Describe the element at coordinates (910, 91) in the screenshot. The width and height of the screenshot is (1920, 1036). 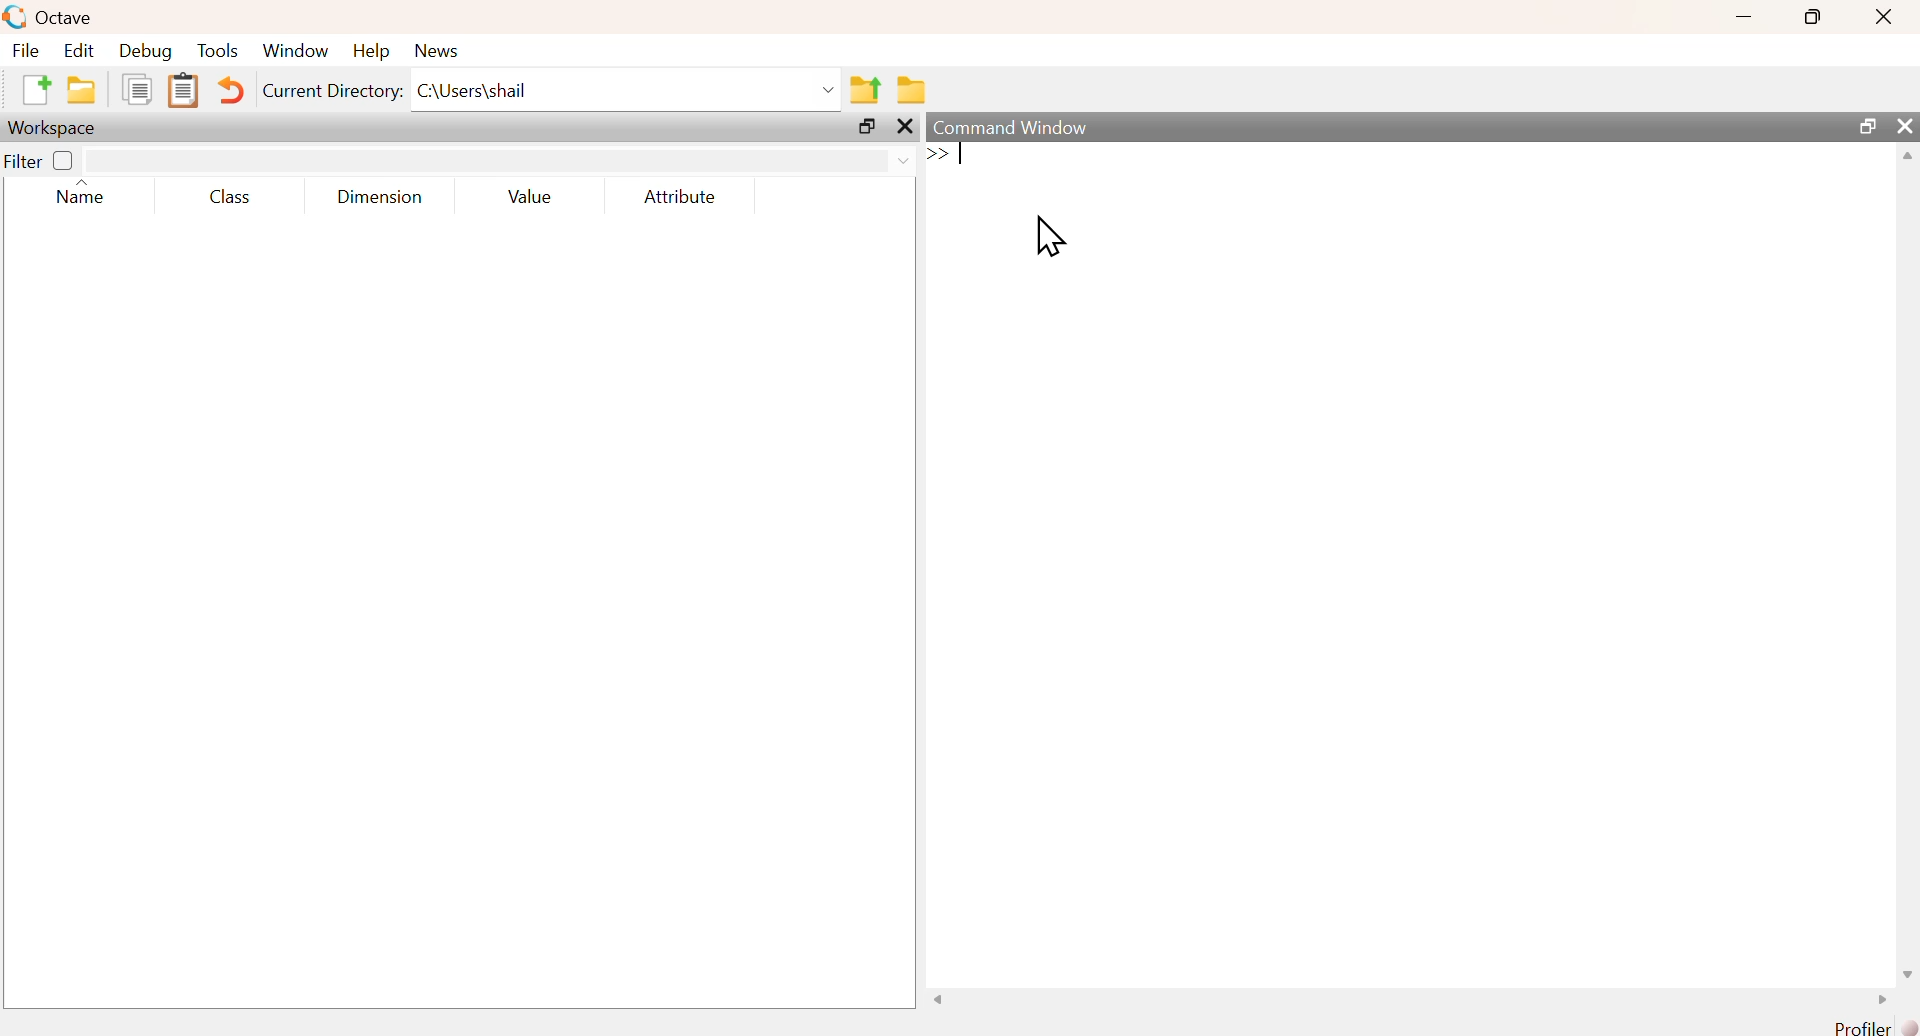
I see `Folder` at that location.